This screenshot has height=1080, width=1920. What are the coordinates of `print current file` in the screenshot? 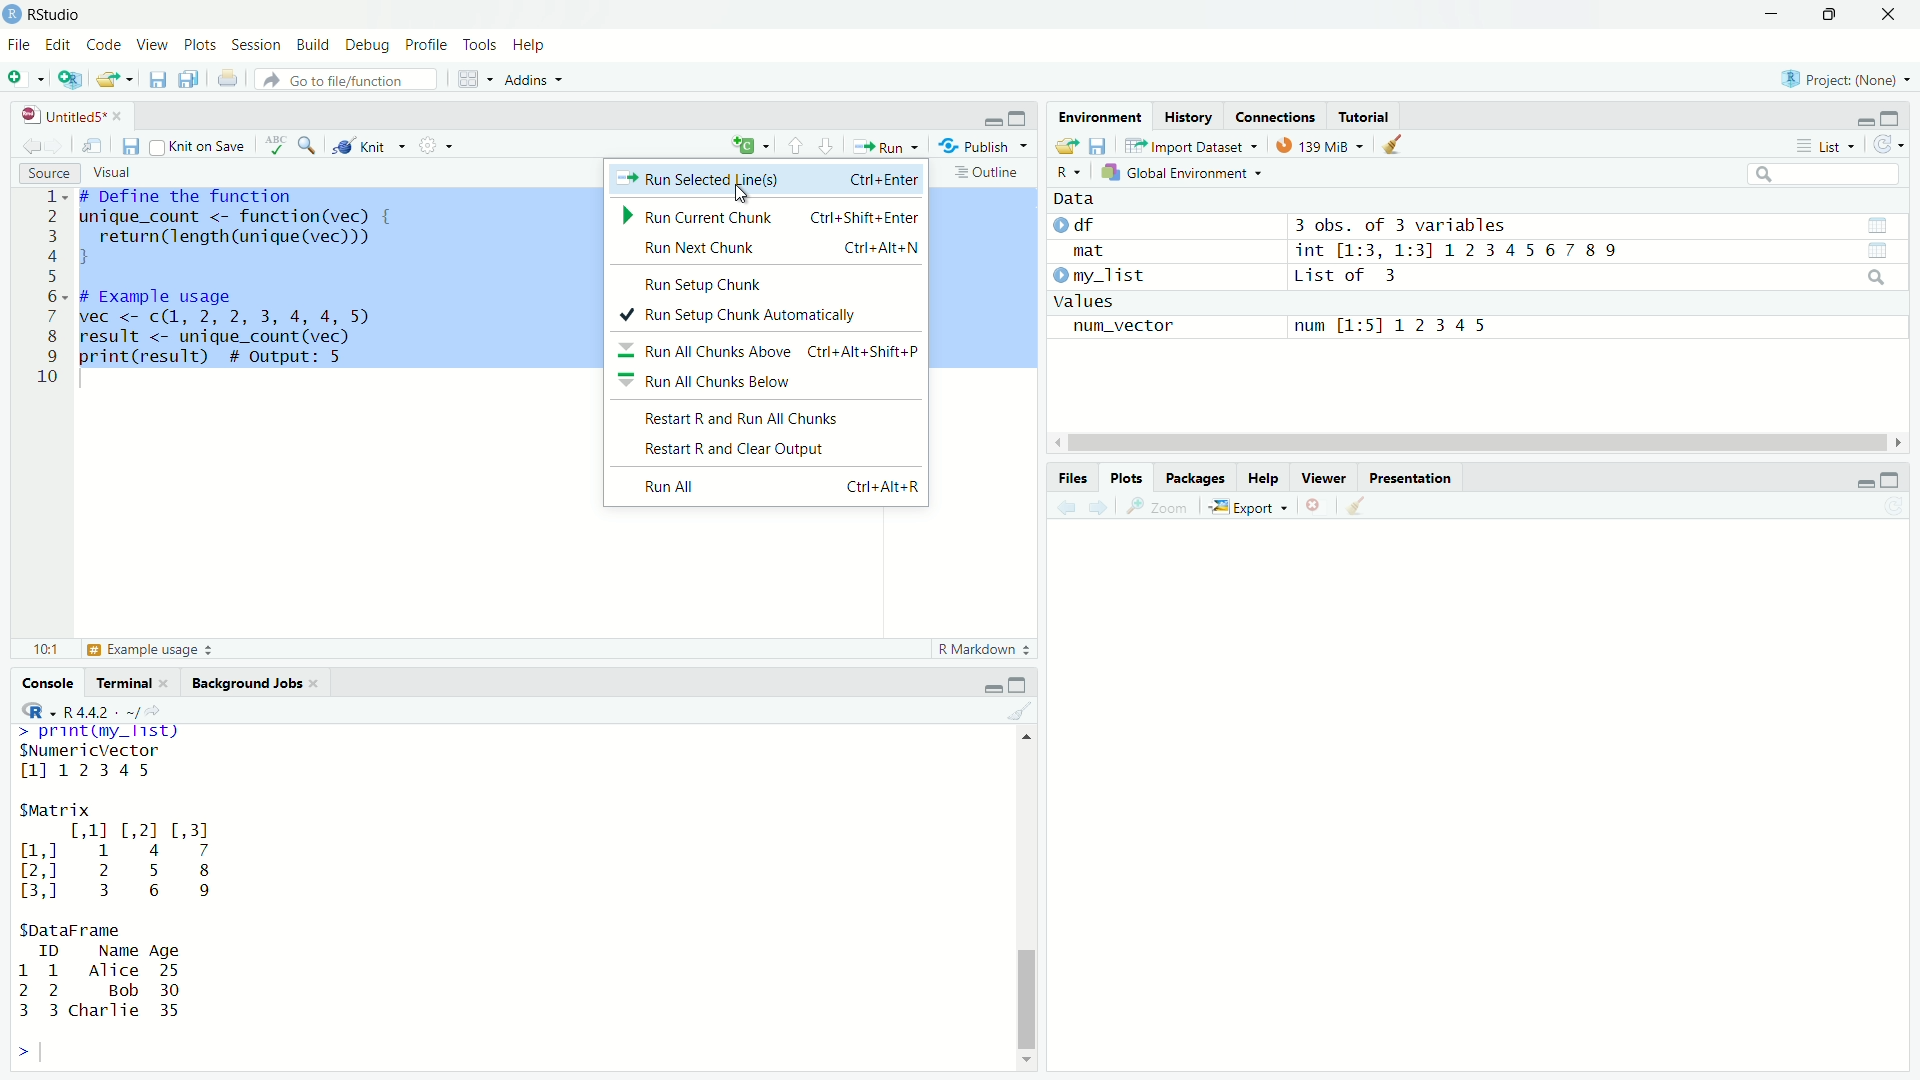 It's located at (227, 81).